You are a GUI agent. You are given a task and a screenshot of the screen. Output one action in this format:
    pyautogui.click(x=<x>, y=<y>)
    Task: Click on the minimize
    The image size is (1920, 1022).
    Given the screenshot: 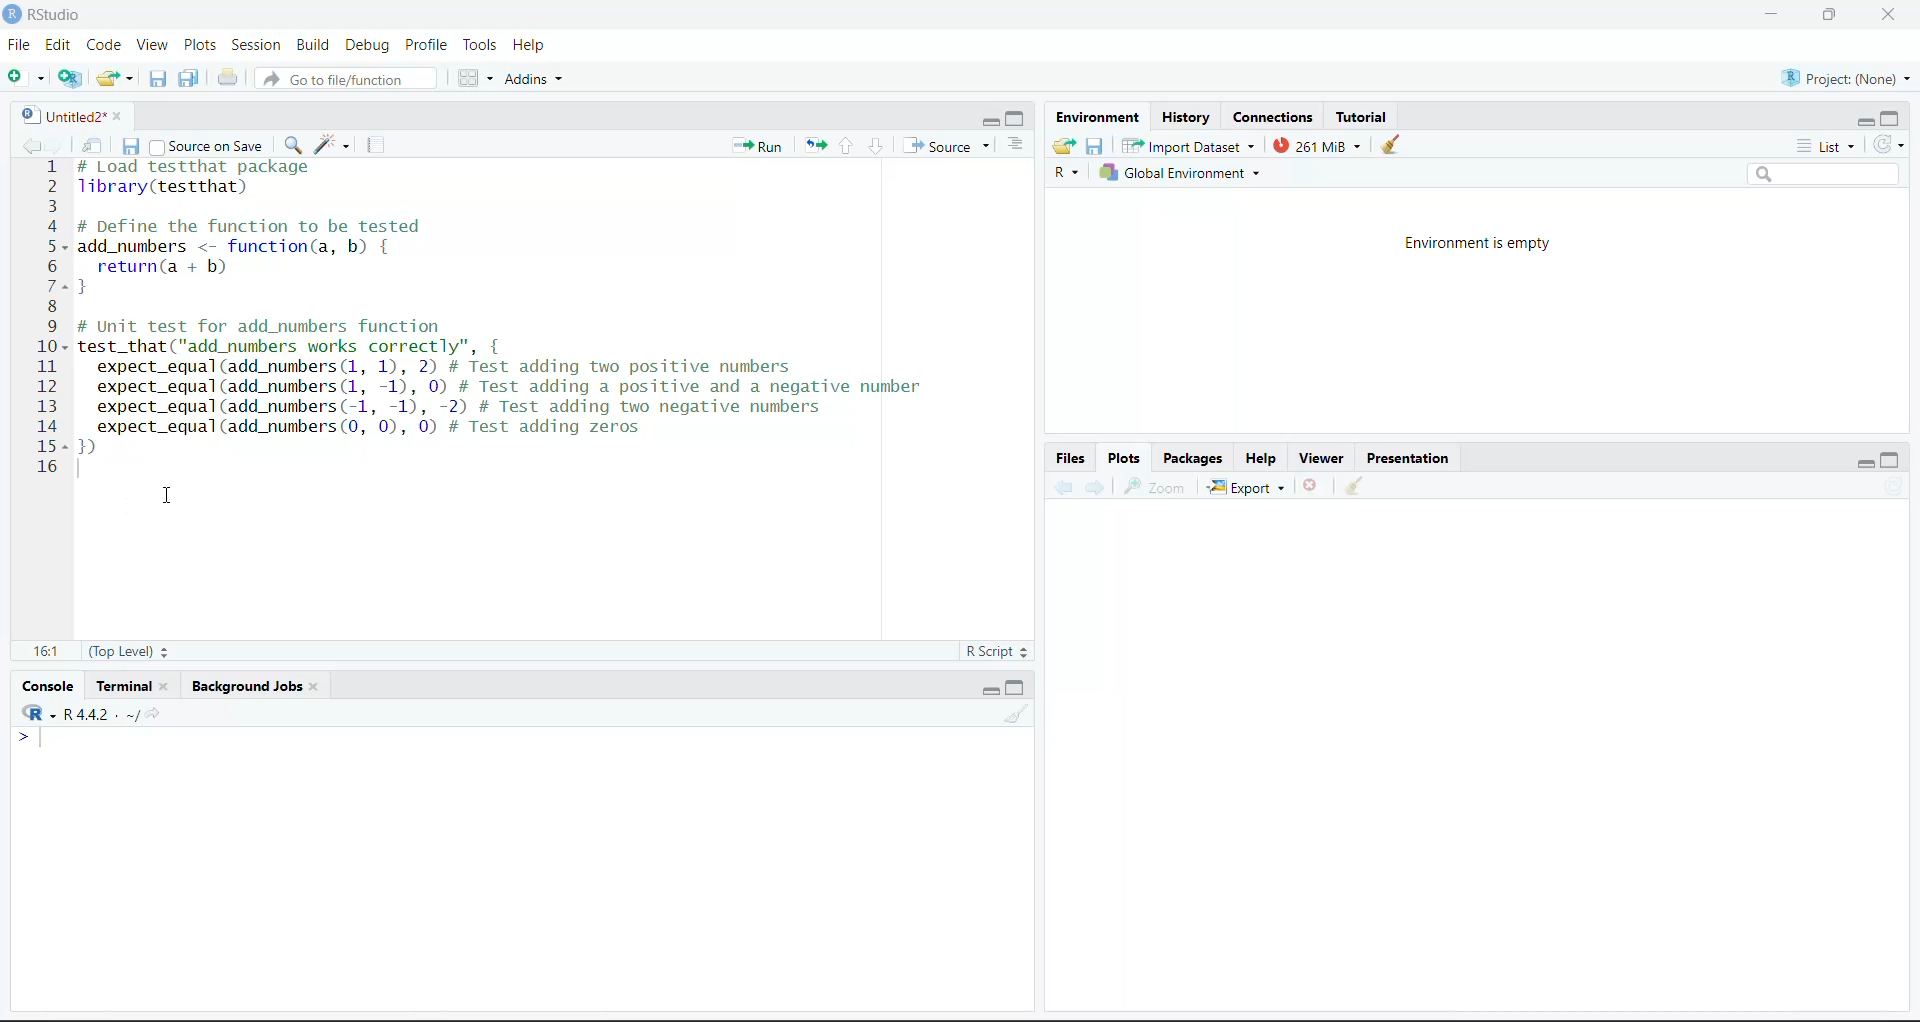 What is the action you would take?
    pyautogui.click(x=983, y=119)
    